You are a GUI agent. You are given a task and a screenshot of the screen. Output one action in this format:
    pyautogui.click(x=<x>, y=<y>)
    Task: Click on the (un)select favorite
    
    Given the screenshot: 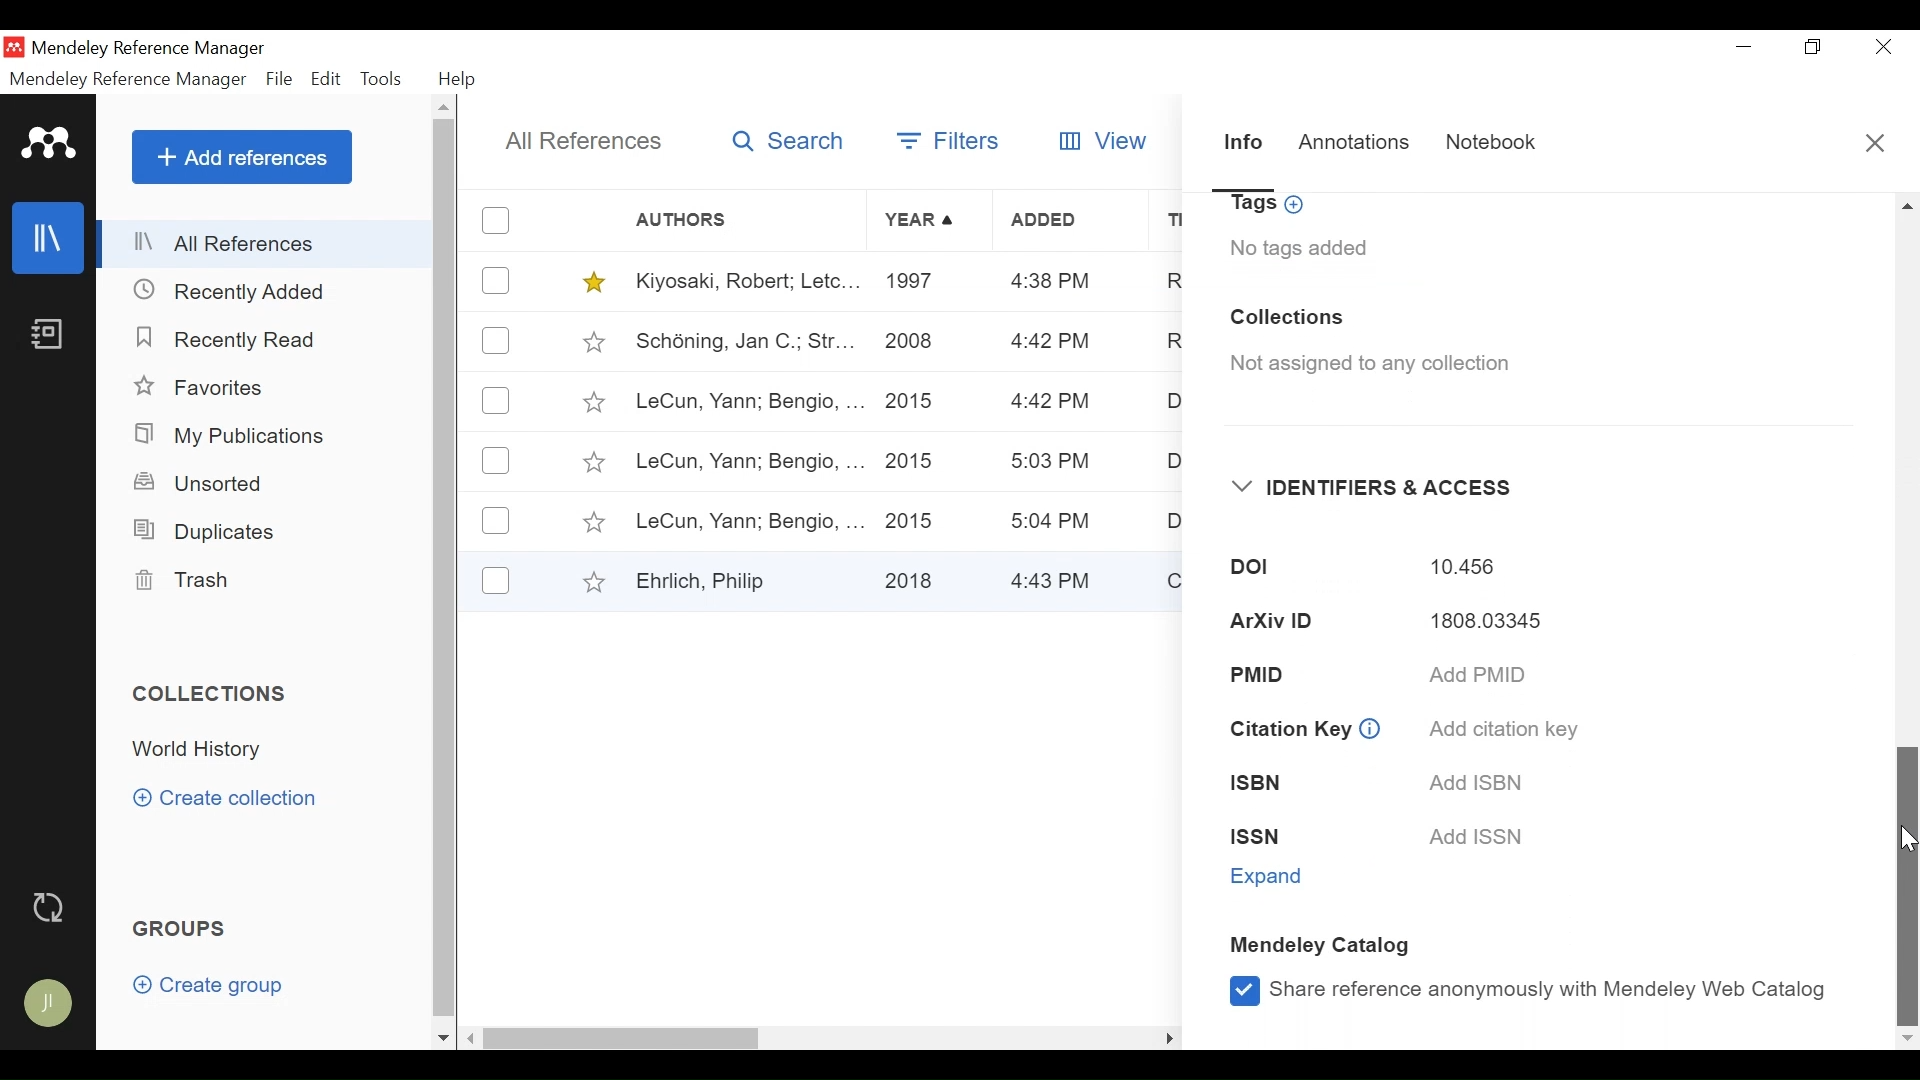 What is the action you would take?
    pyautogui.click(x=592, y=402)
    